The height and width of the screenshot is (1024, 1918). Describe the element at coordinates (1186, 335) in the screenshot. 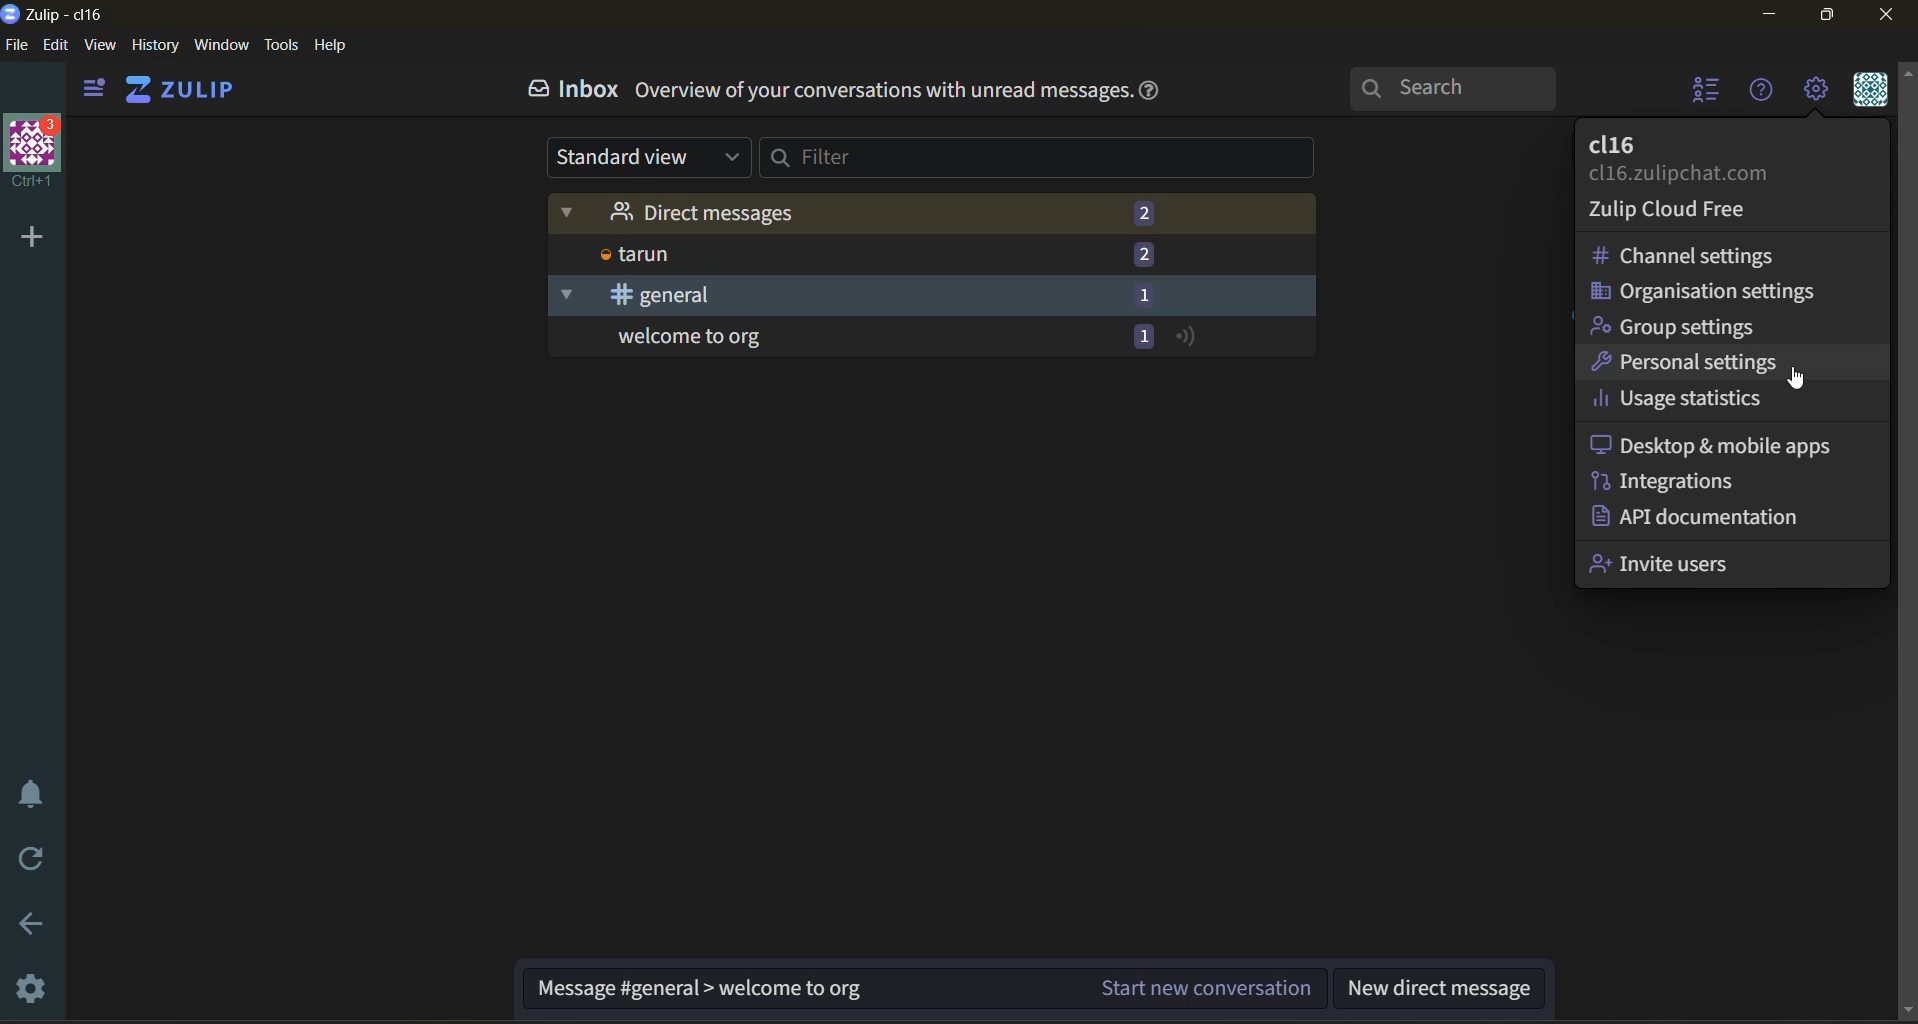

I see `active status` at that location.